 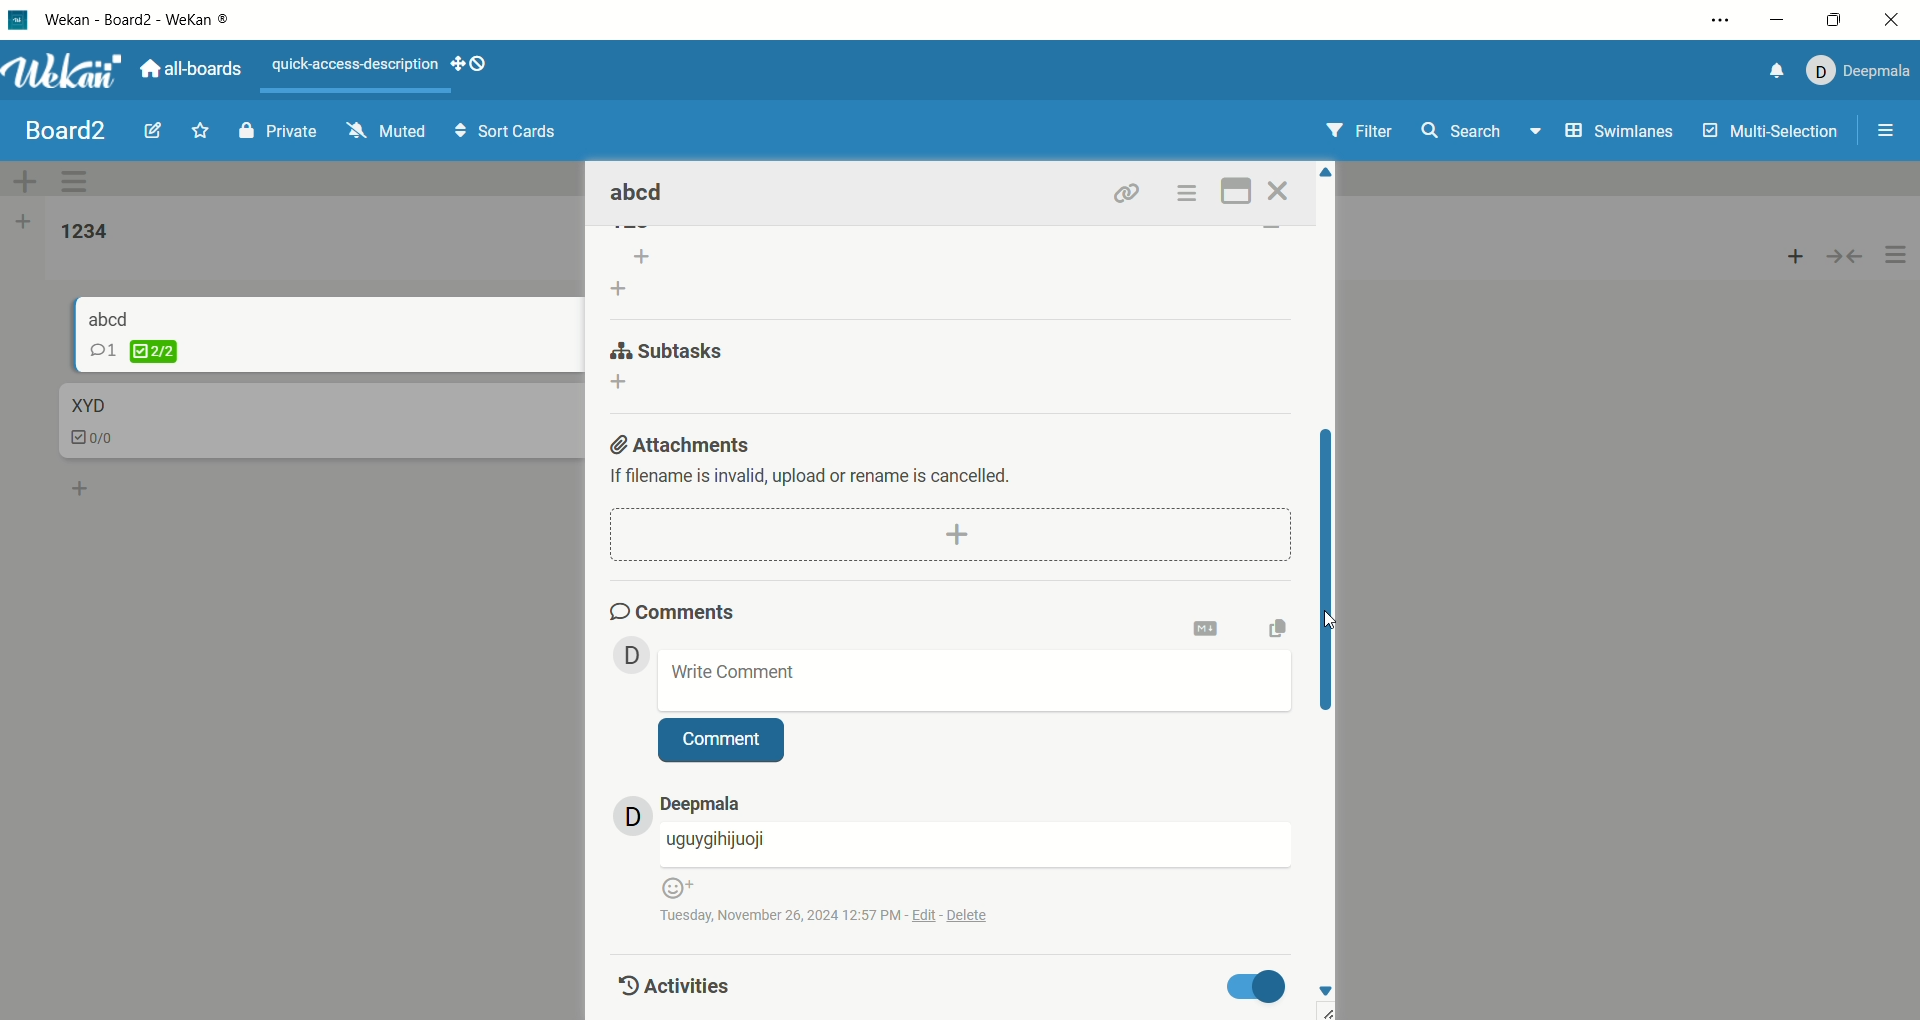 I want to click on options, so click(x=1186, y=193).